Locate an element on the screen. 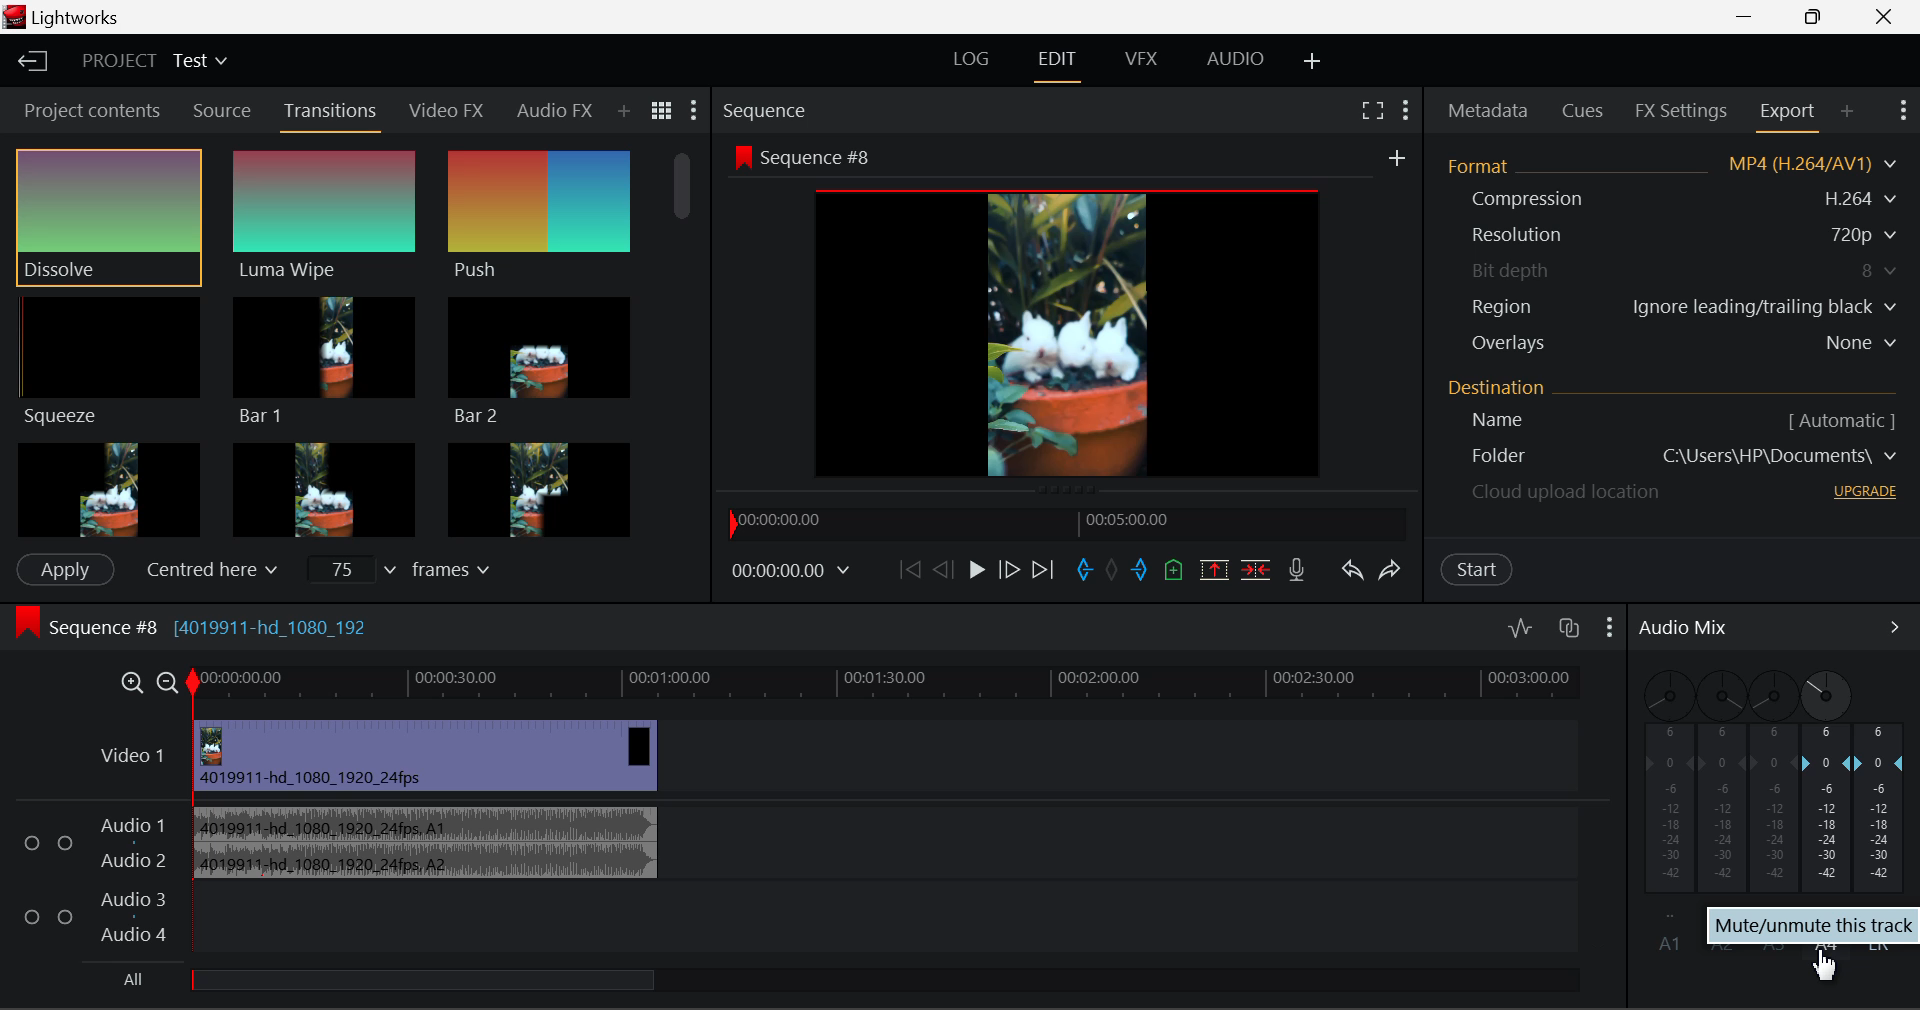 The width and height of the screenshot is (1920, 1010). Bar 2 is located at coordinates (542, 365).